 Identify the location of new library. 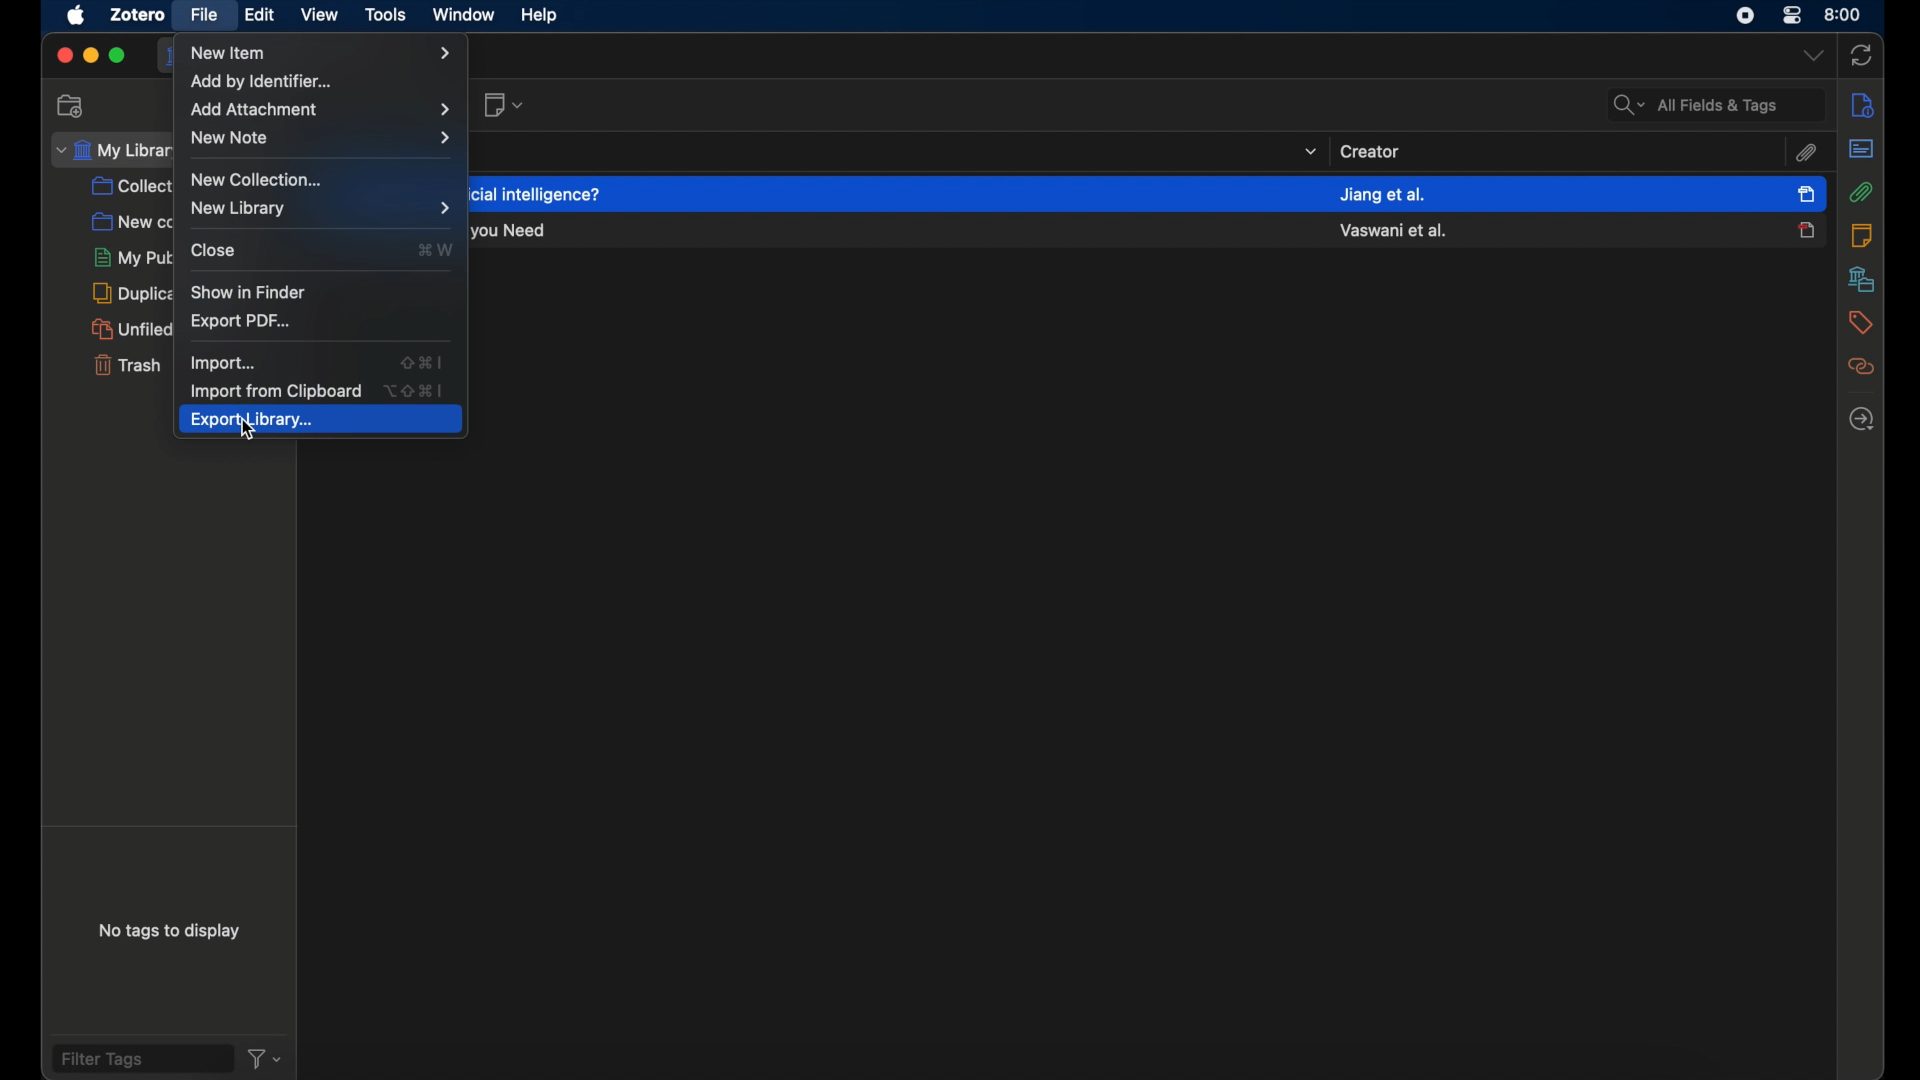
(242, 210).